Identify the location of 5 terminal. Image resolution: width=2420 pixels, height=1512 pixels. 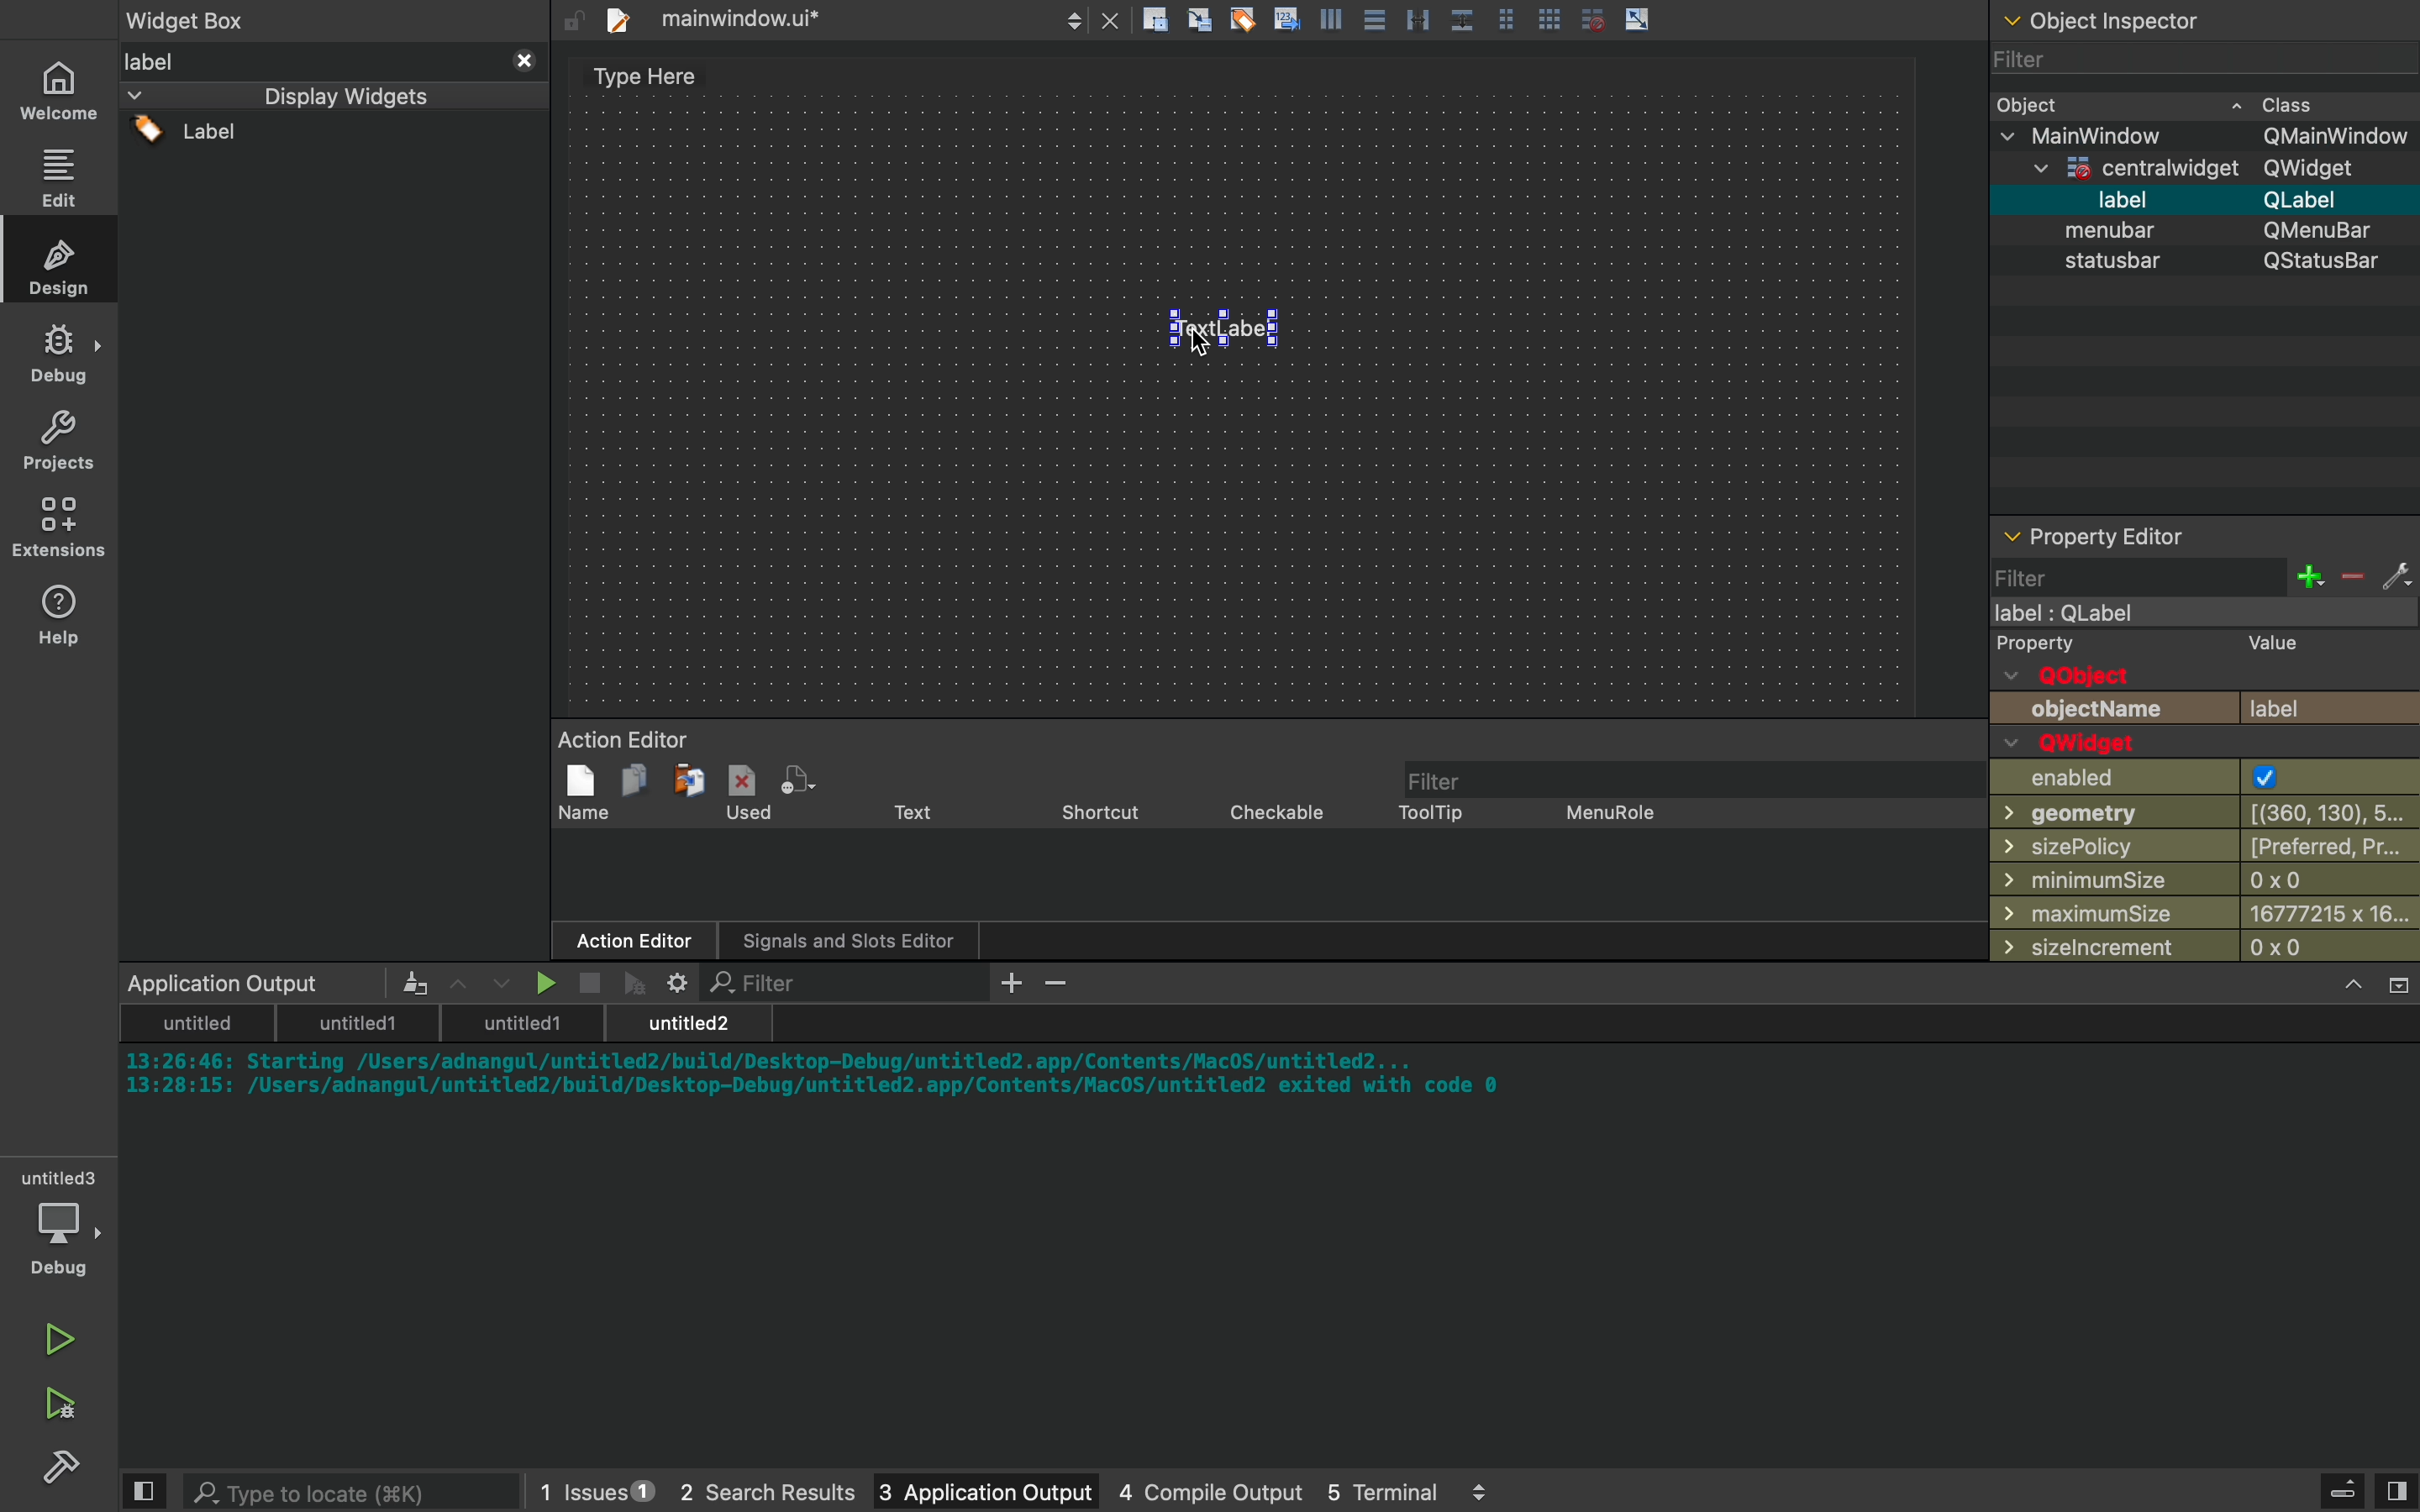
(1407, 1491).